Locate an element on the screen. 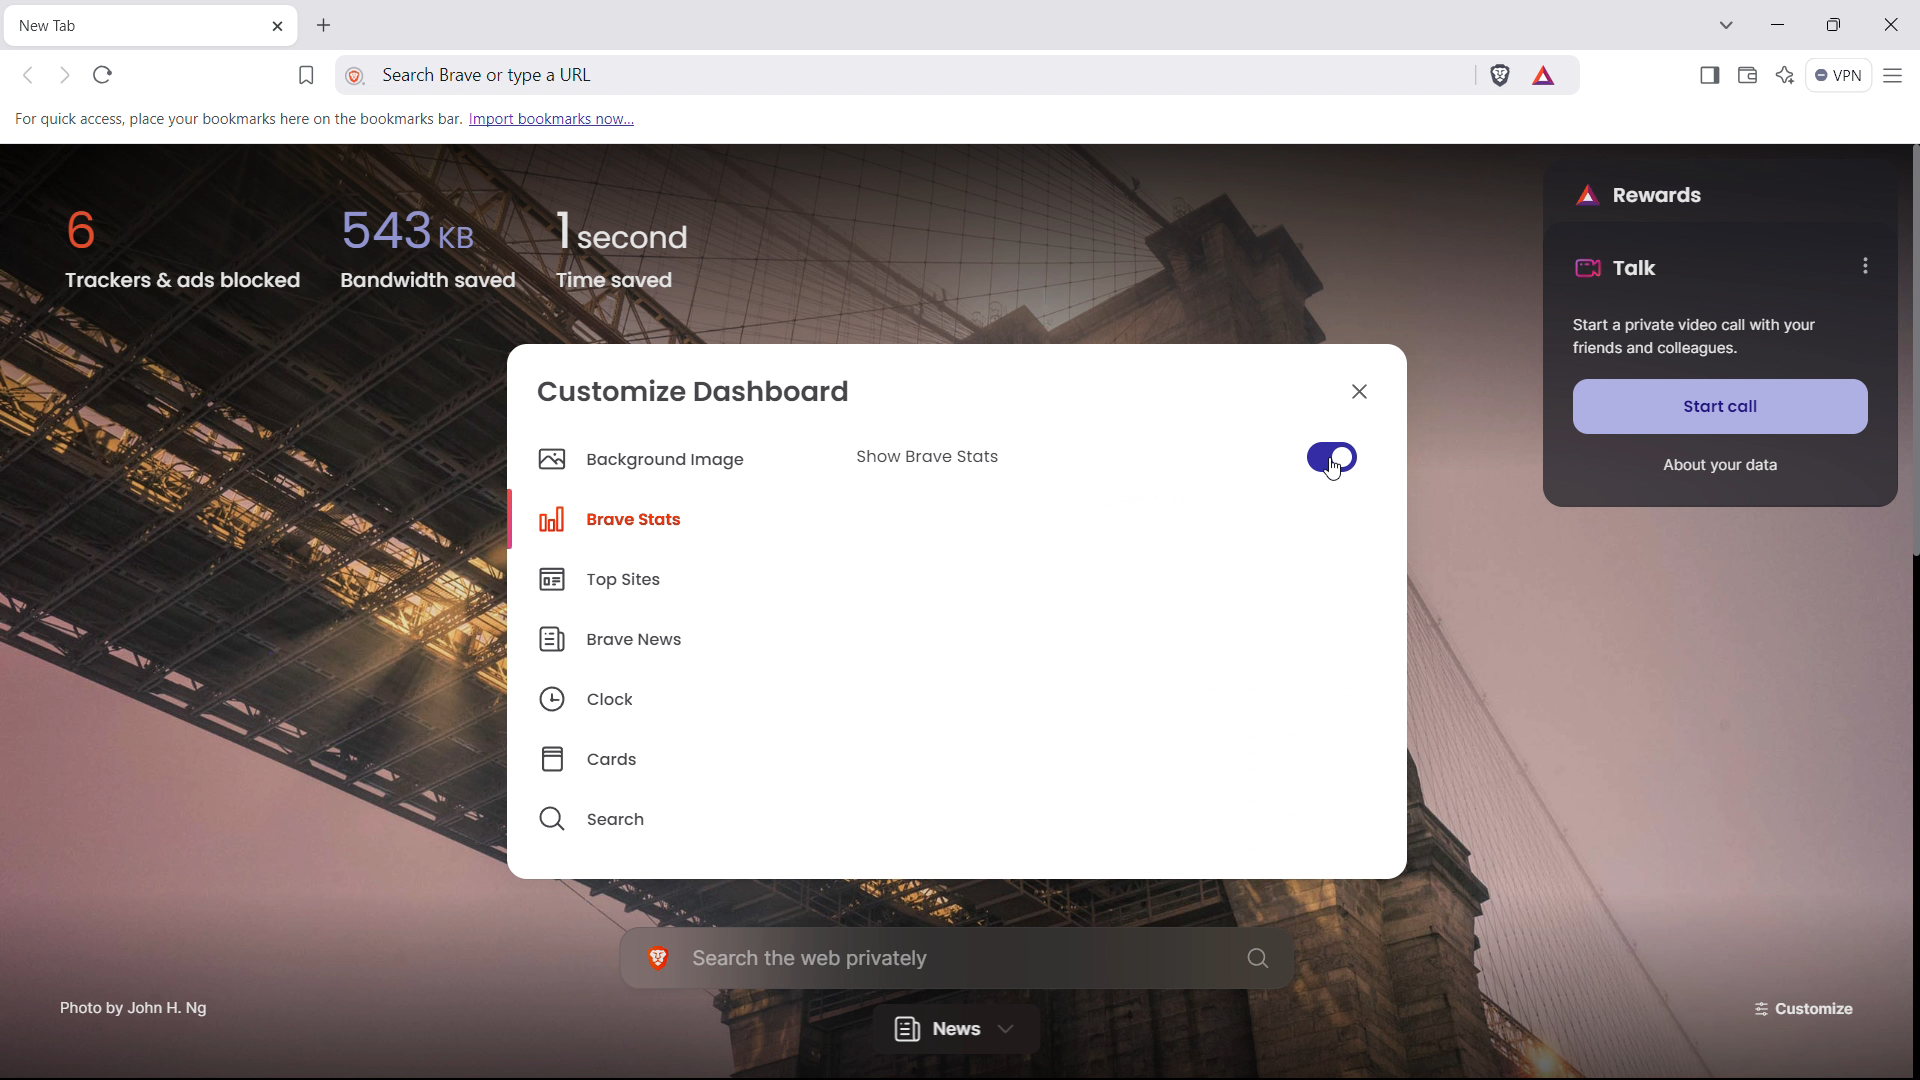 The width and height of the screenshot is (1920, 1080). open new tab is located at coordinates (321, 25).